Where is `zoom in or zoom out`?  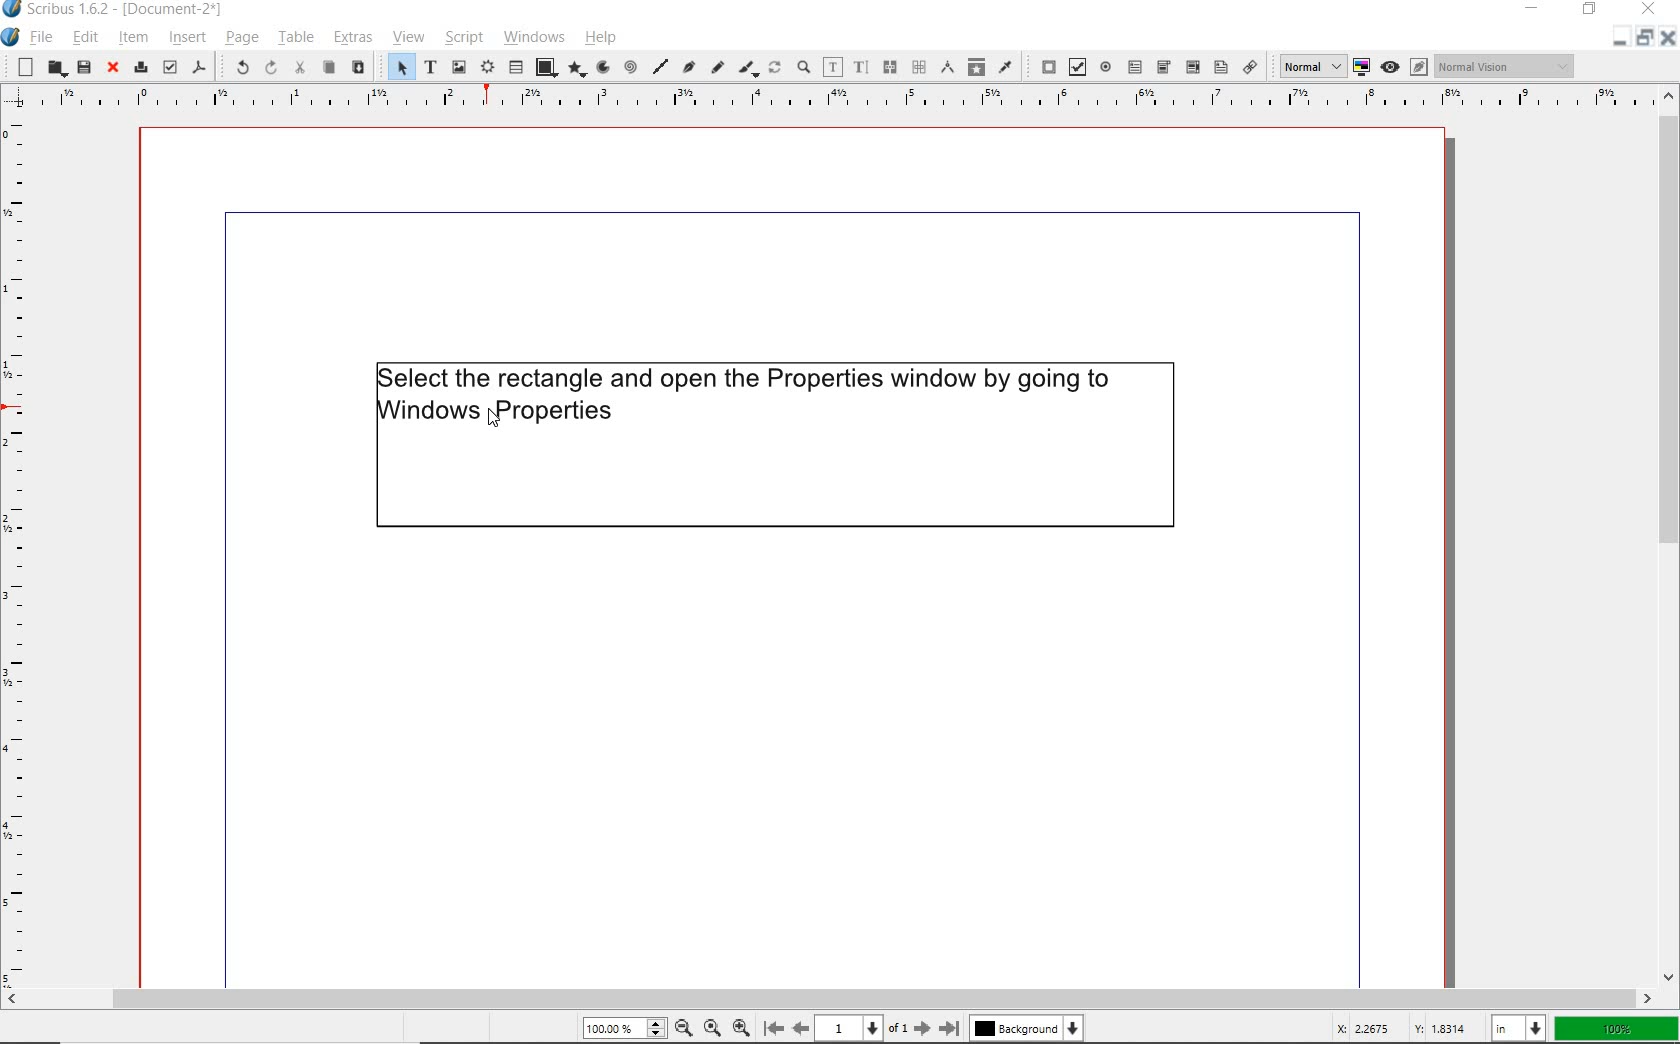
zoom in or zoom out is located at coordinates (801, 68).